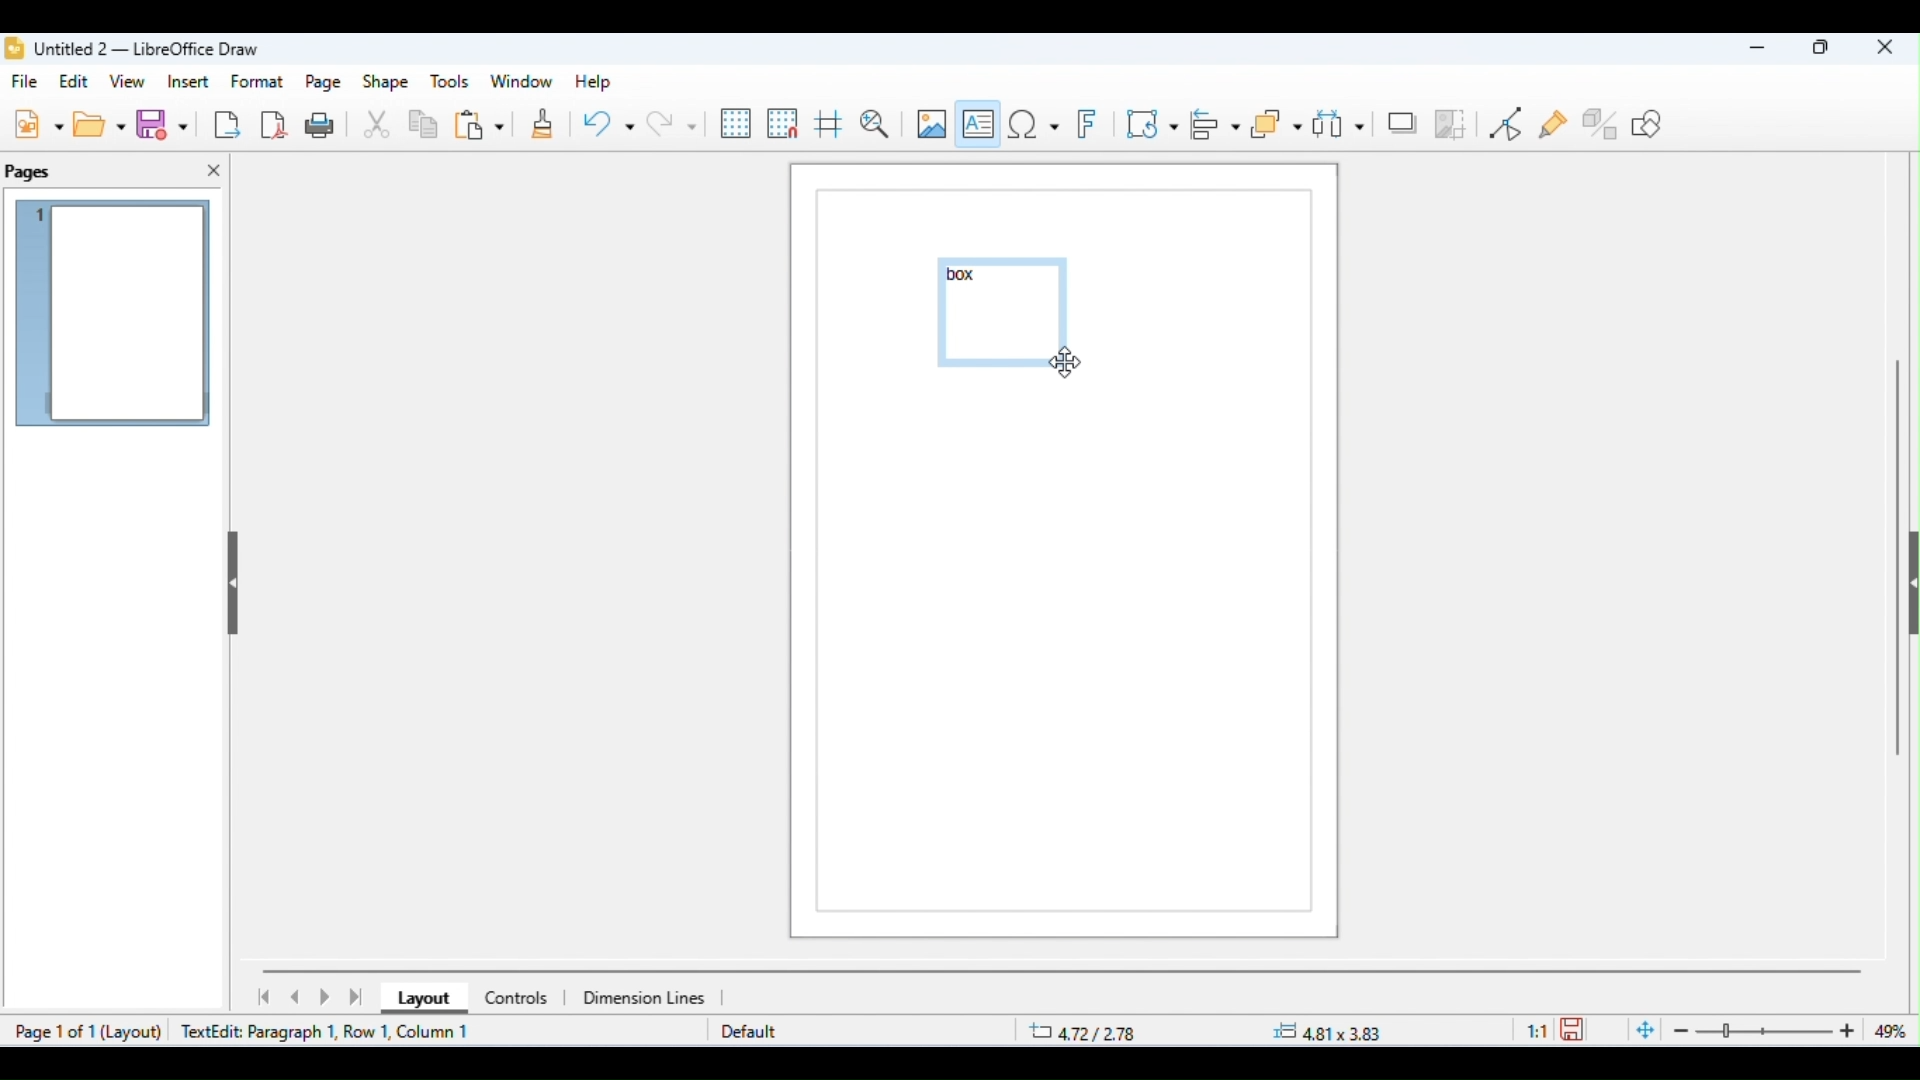 Image resolution: width=1920 pixels, height=1080 pixels. I want to click on added text, so click(967, 276).